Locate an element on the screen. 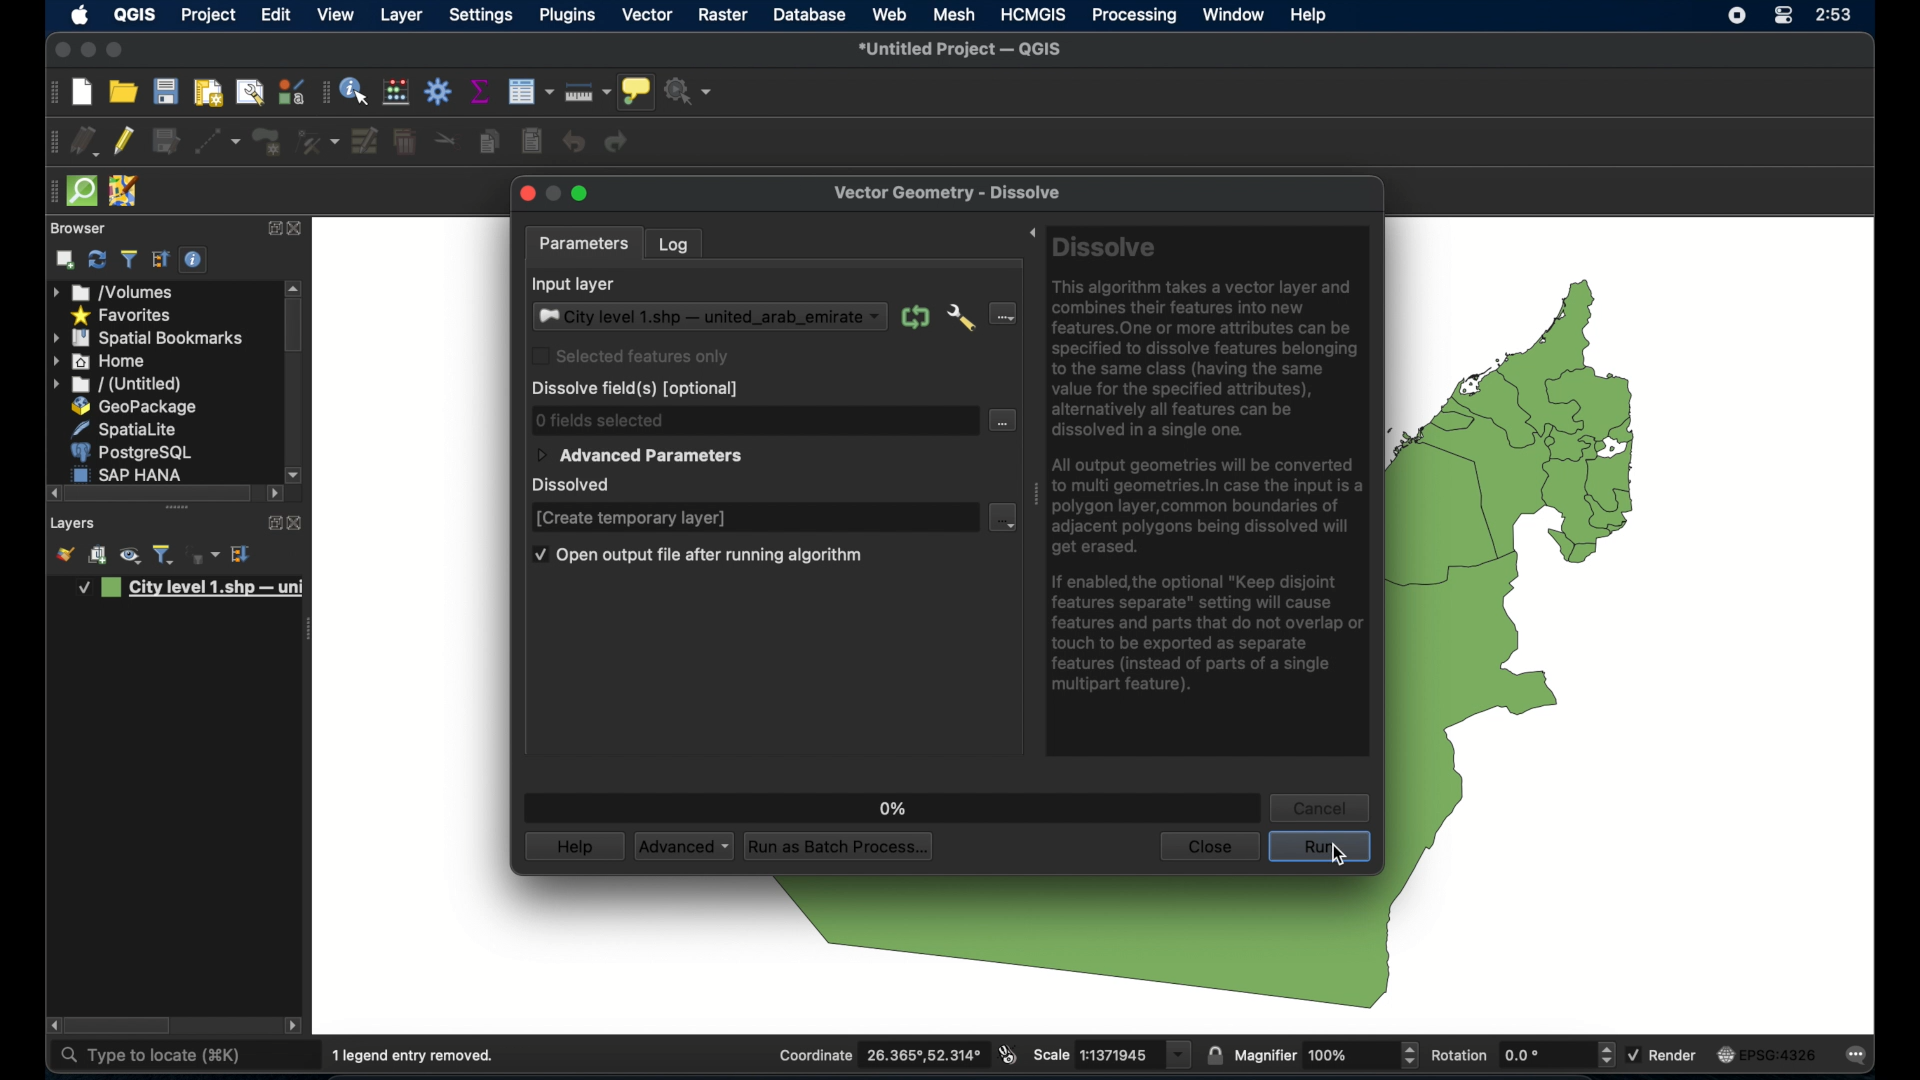 The height and width of the screenshot is (1080, 1920). coordinate is located at coordinates (879, 1055).